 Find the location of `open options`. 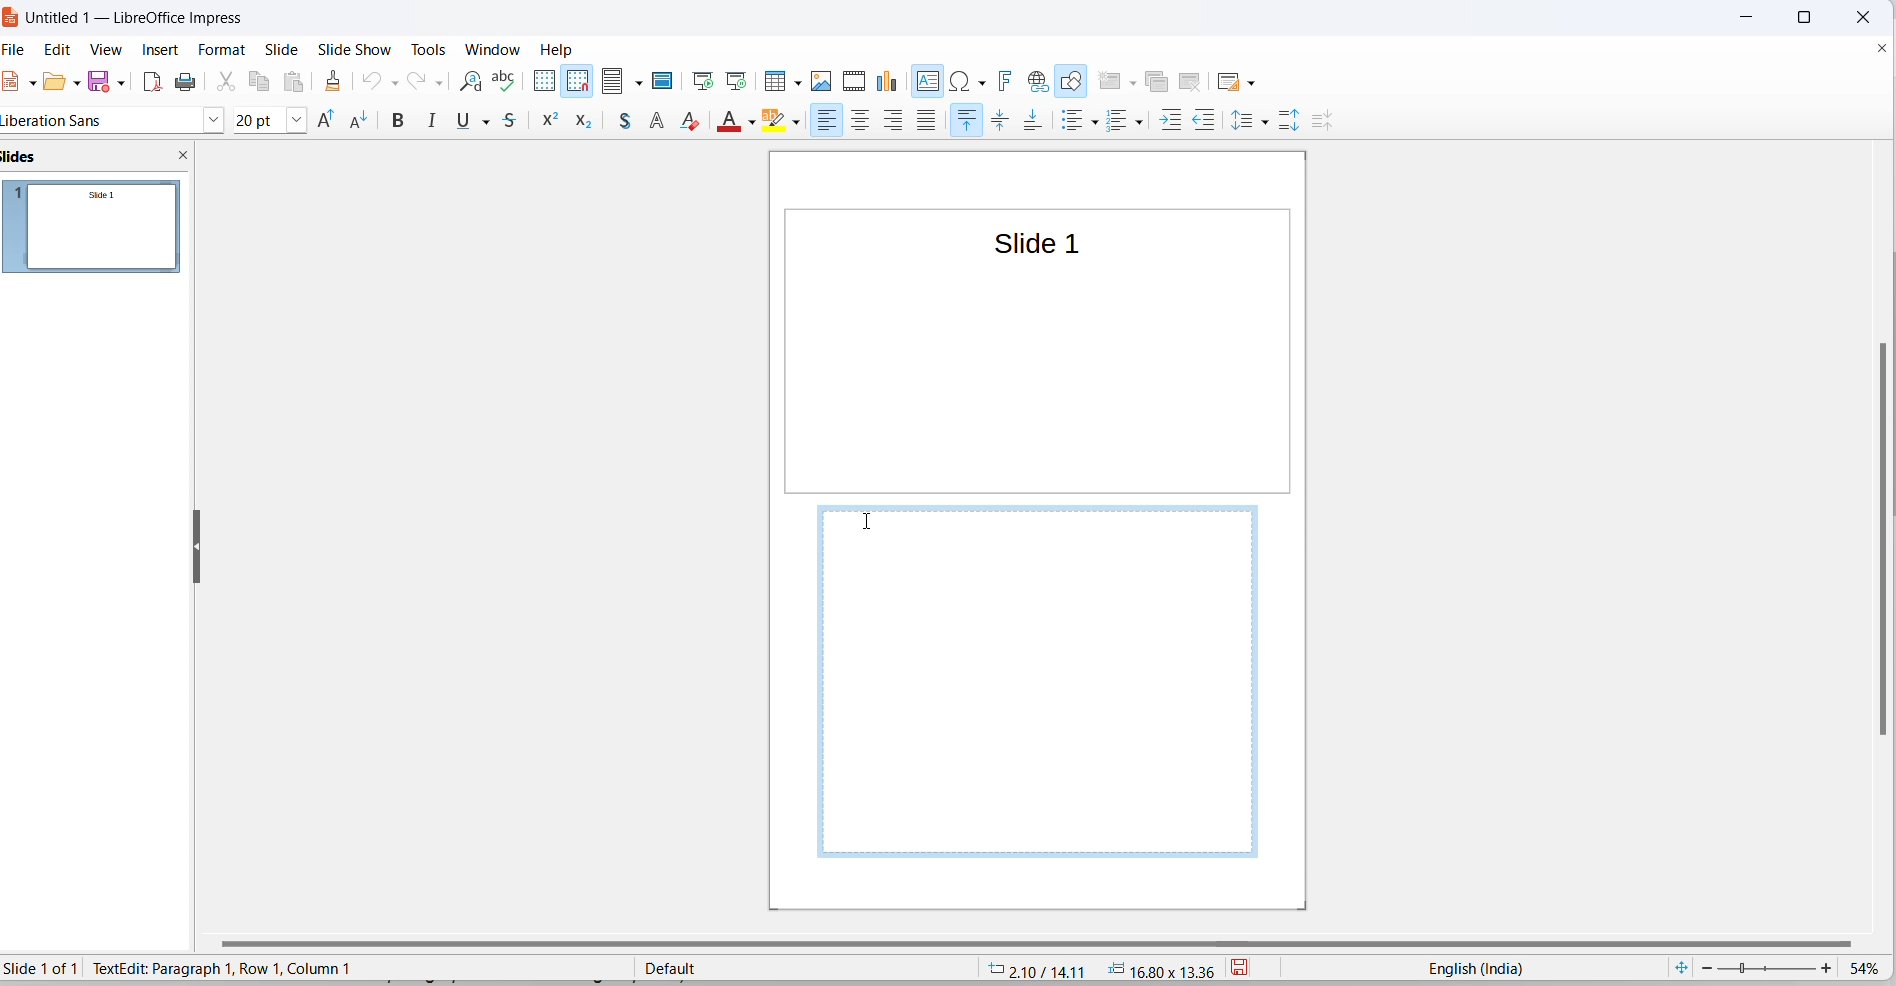

open options is located at coordinates (73, 81).